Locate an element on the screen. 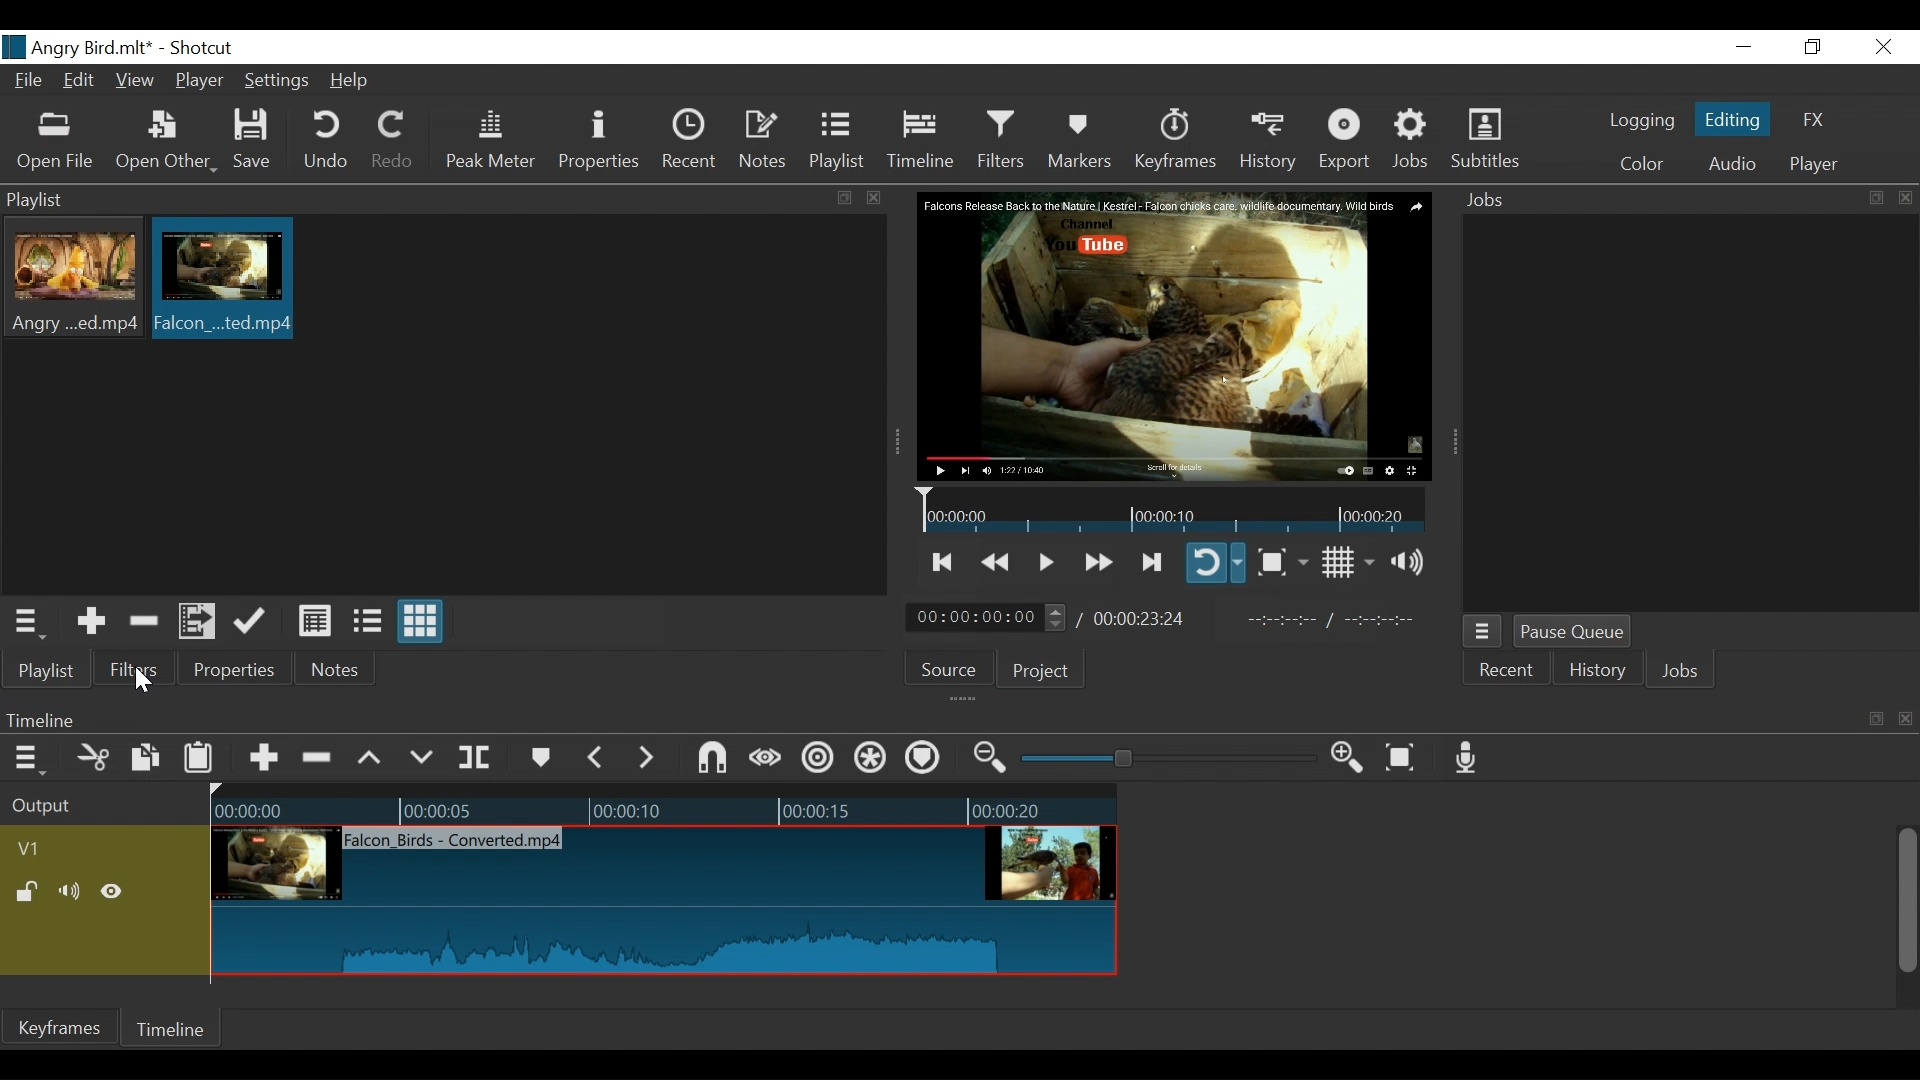 The width and height of the screenshot is (1920, 1080). Output is located at coordinates (101, 807).